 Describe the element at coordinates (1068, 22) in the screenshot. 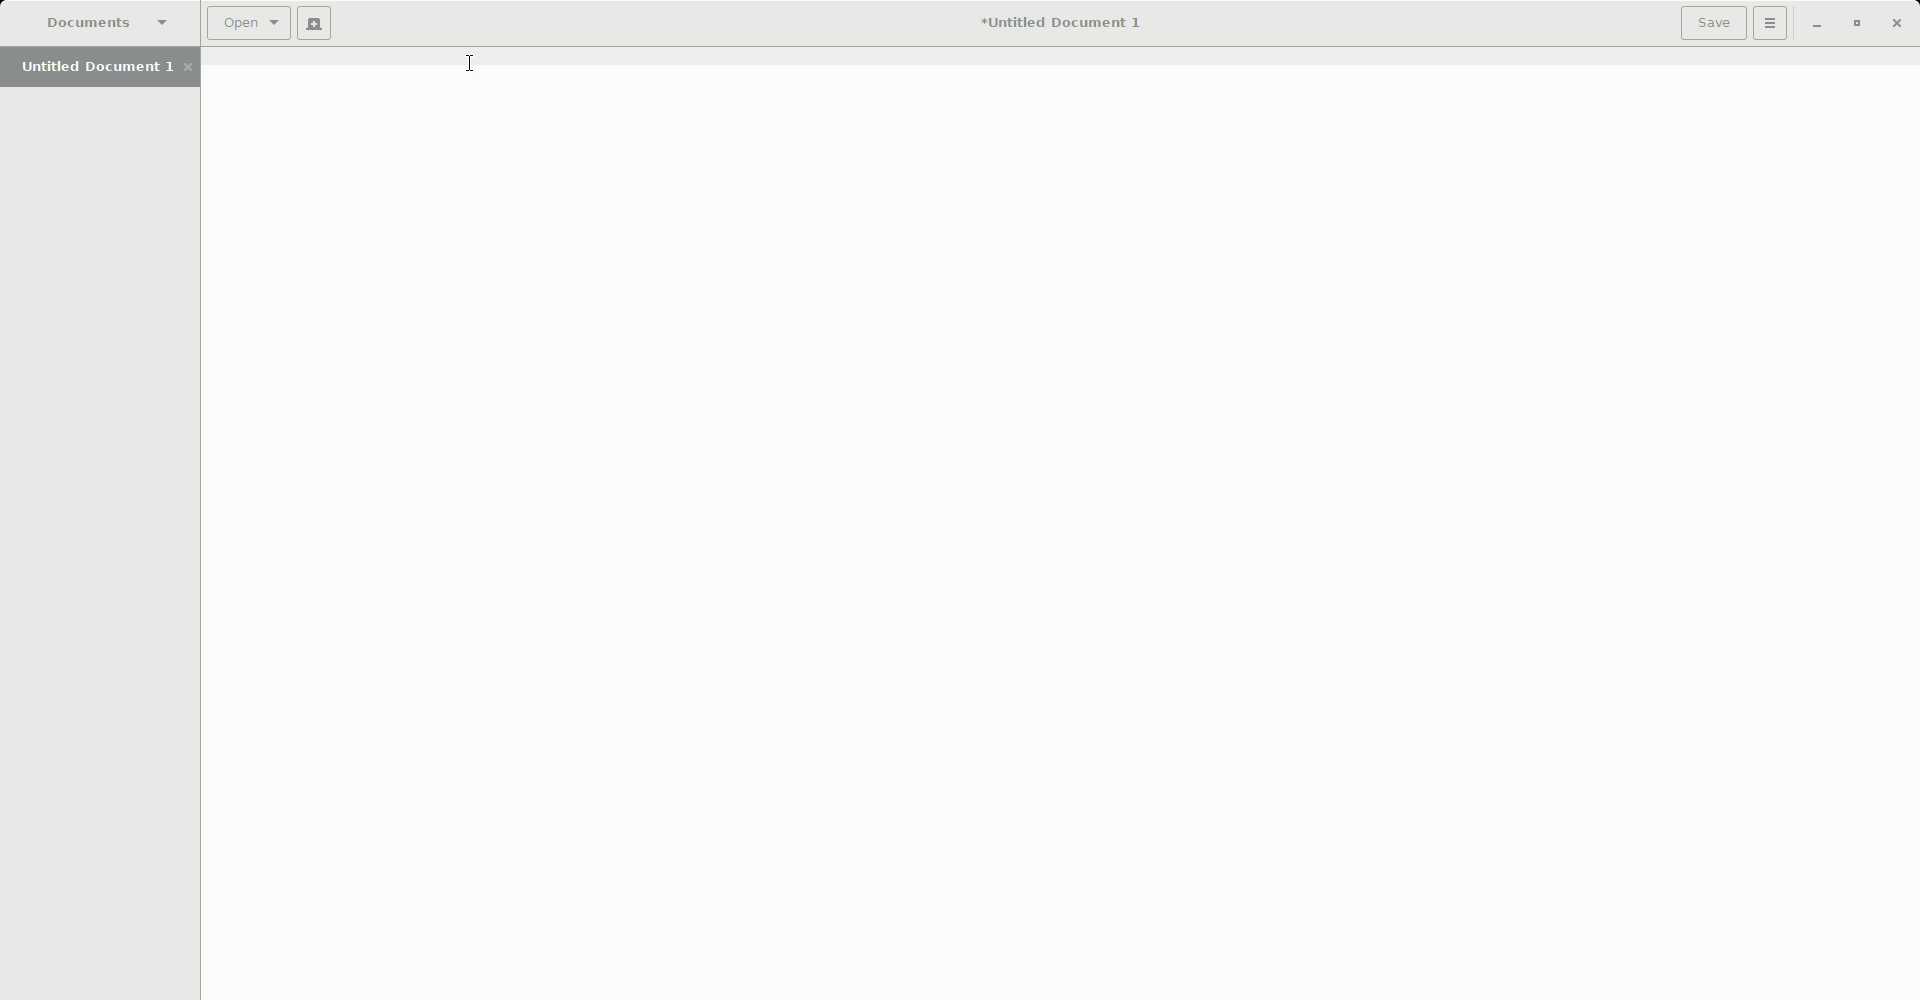

I see `Untitled Document 1` at that location.